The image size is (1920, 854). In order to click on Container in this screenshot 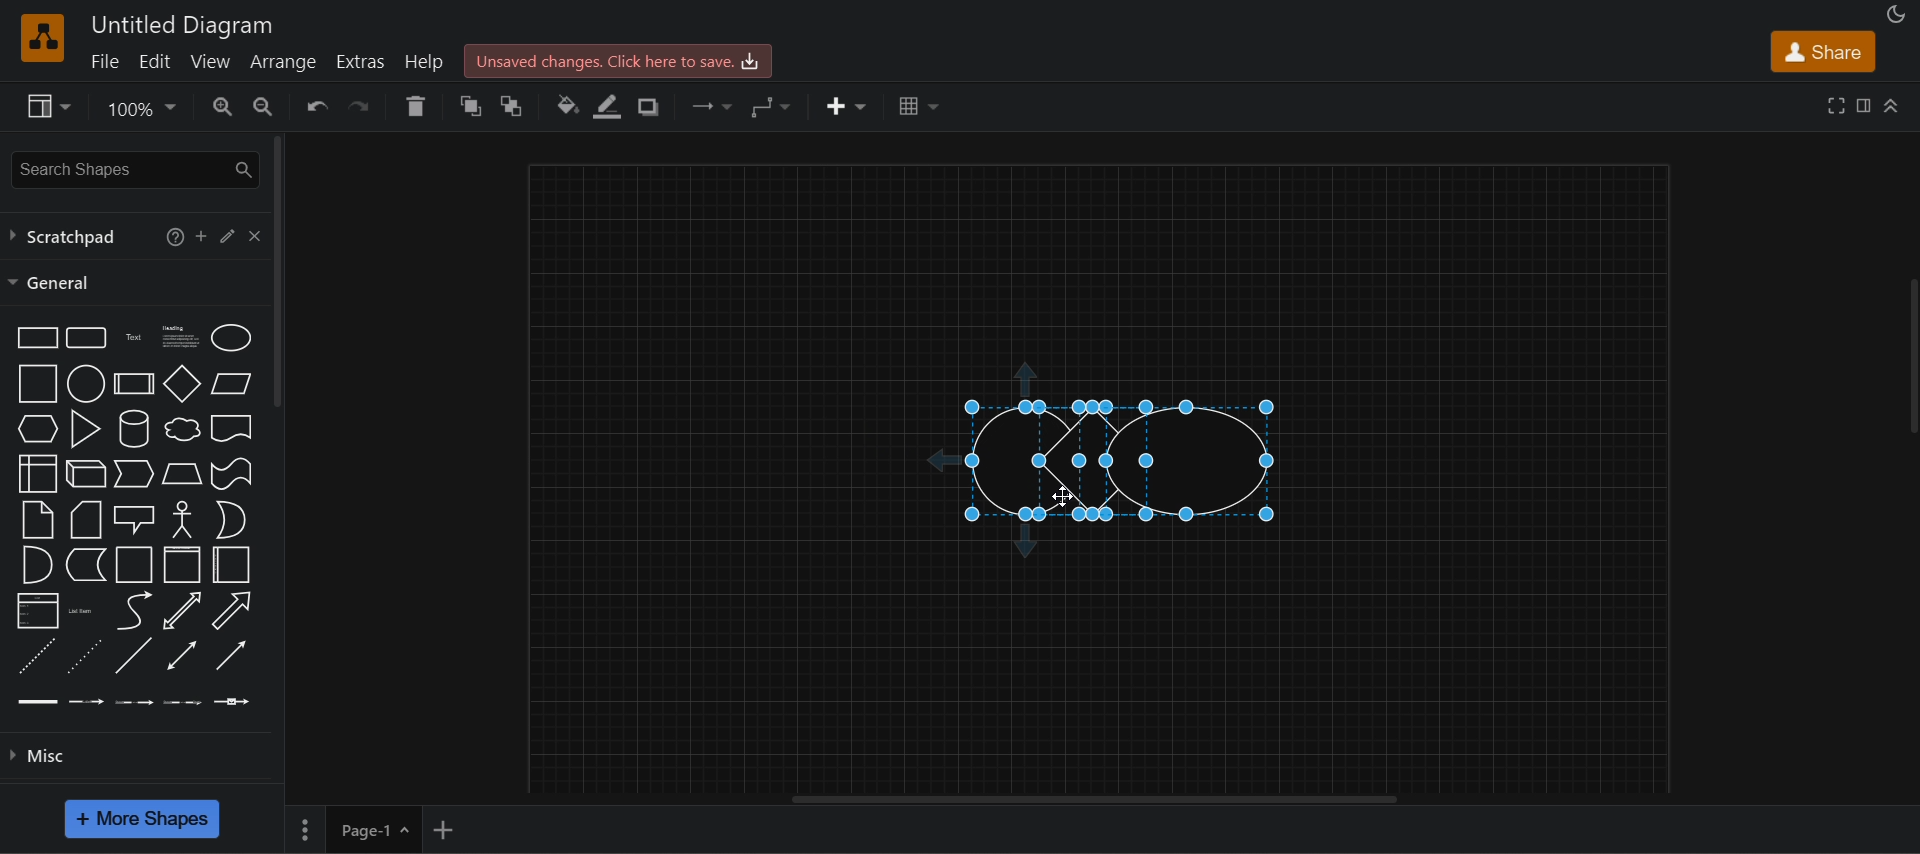, I will do `click(135, 564)`.